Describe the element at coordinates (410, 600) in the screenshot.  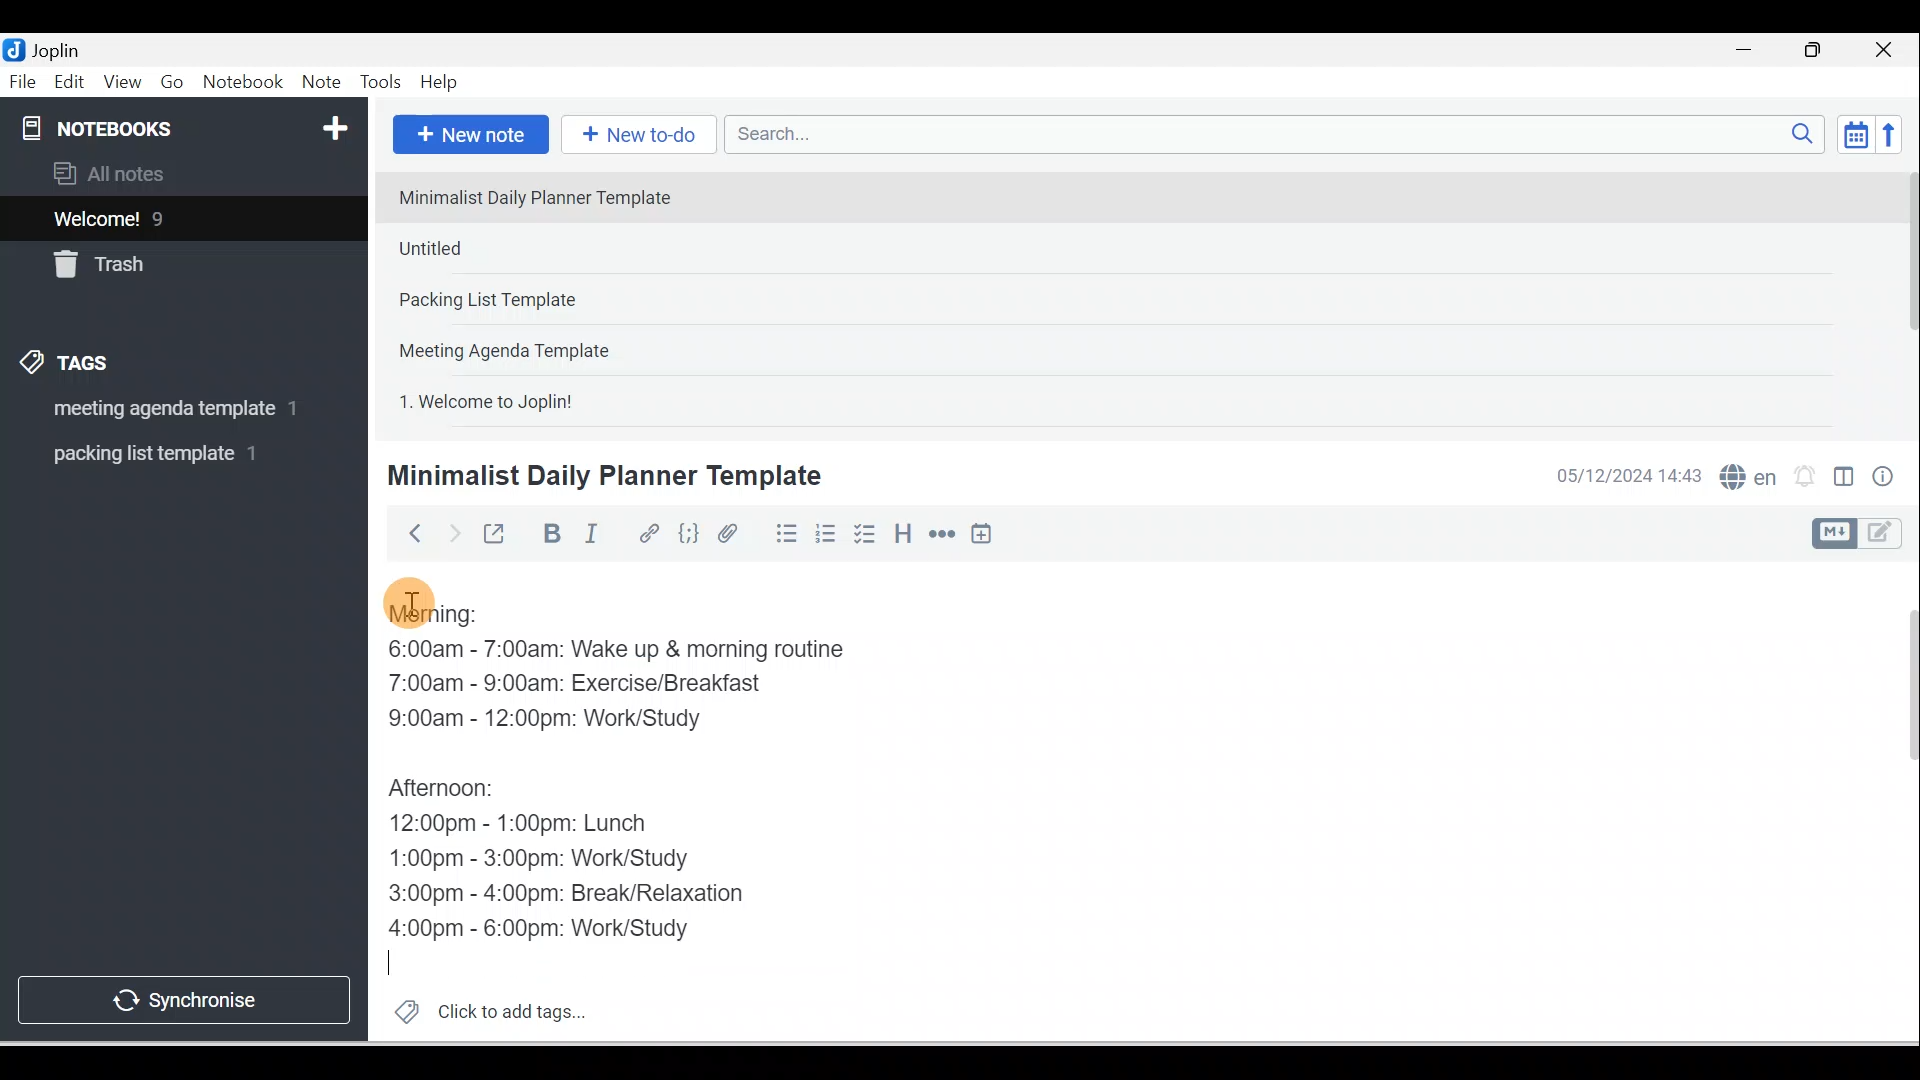
I see `Cursor` at that location.